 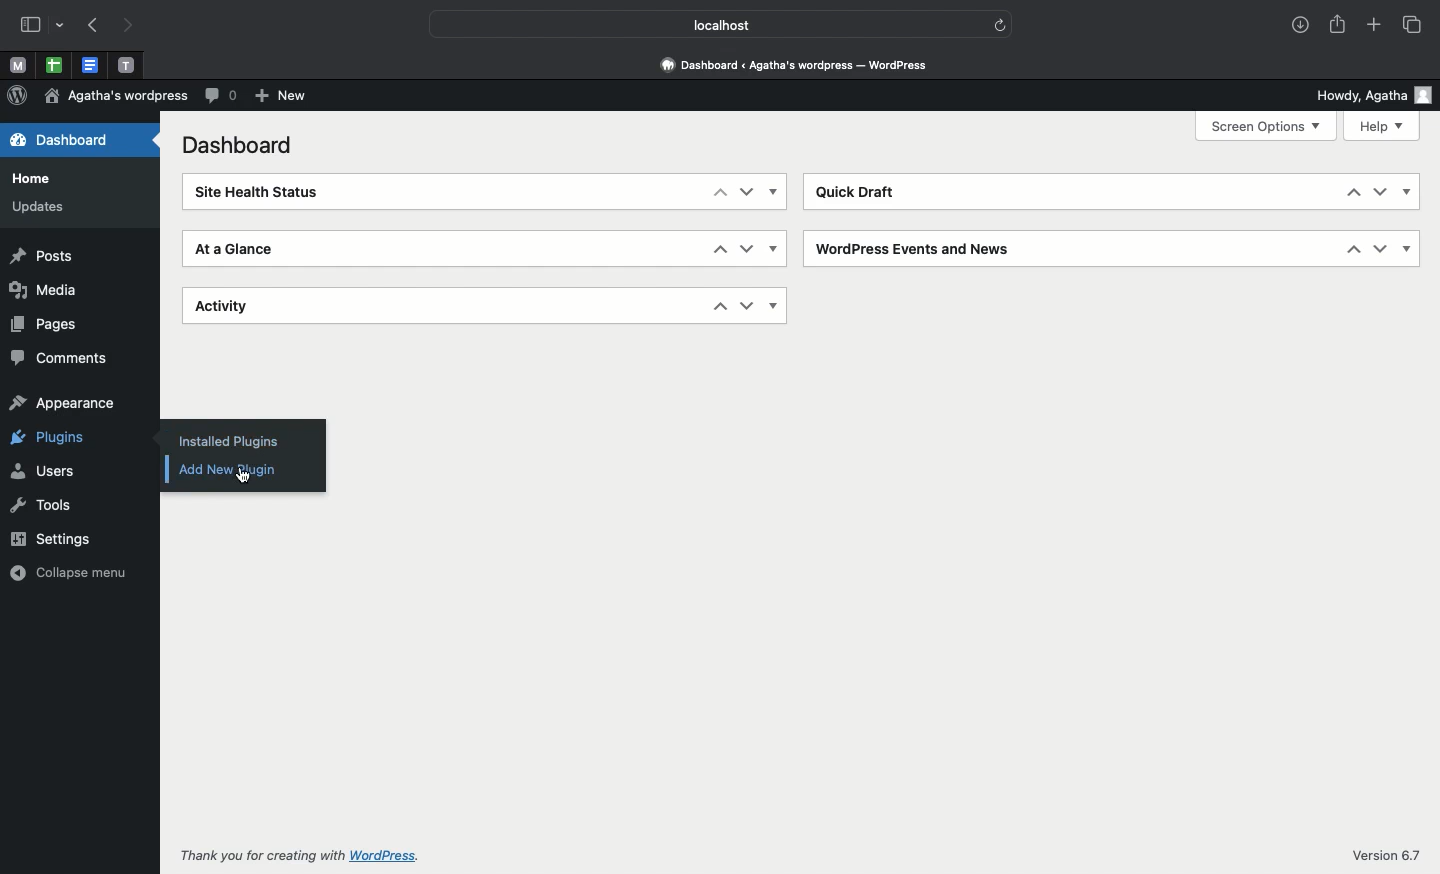 What do you see at coordinates (746, 248) in the screenshot?
I see `Down` at bounding box center [746, 248].